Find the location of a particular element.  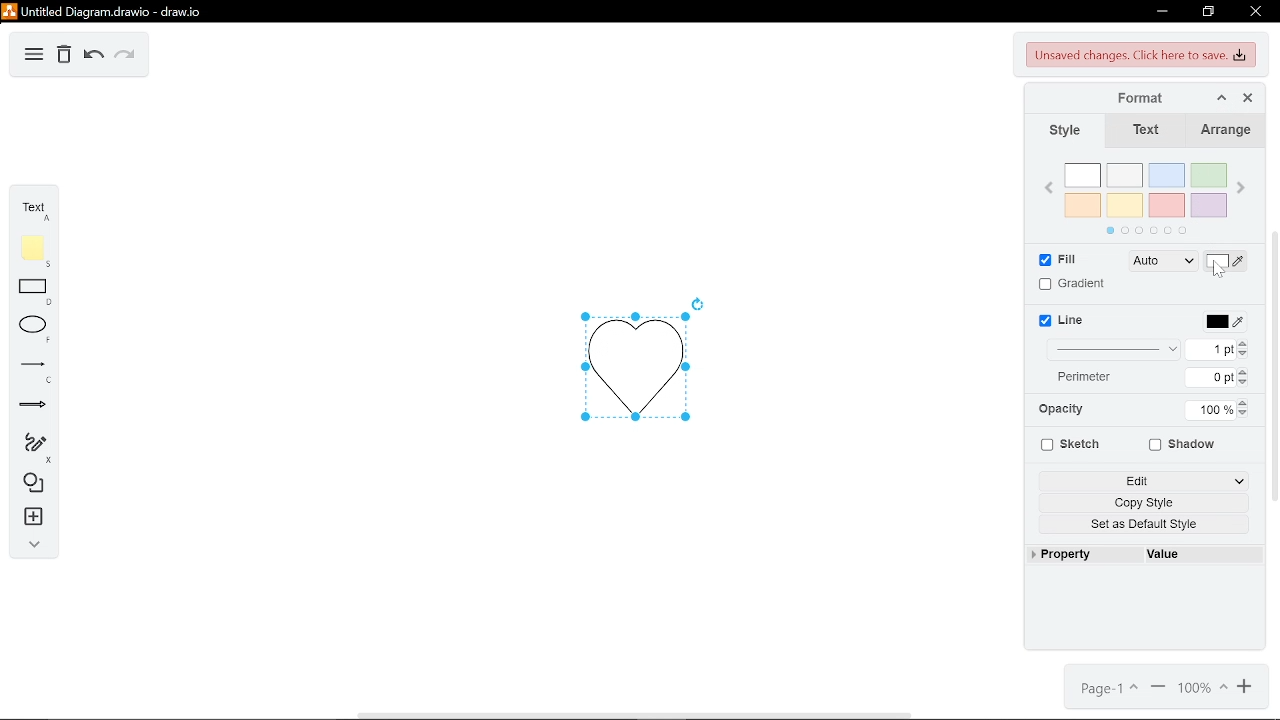

text is located at coordinates (1146, 132).